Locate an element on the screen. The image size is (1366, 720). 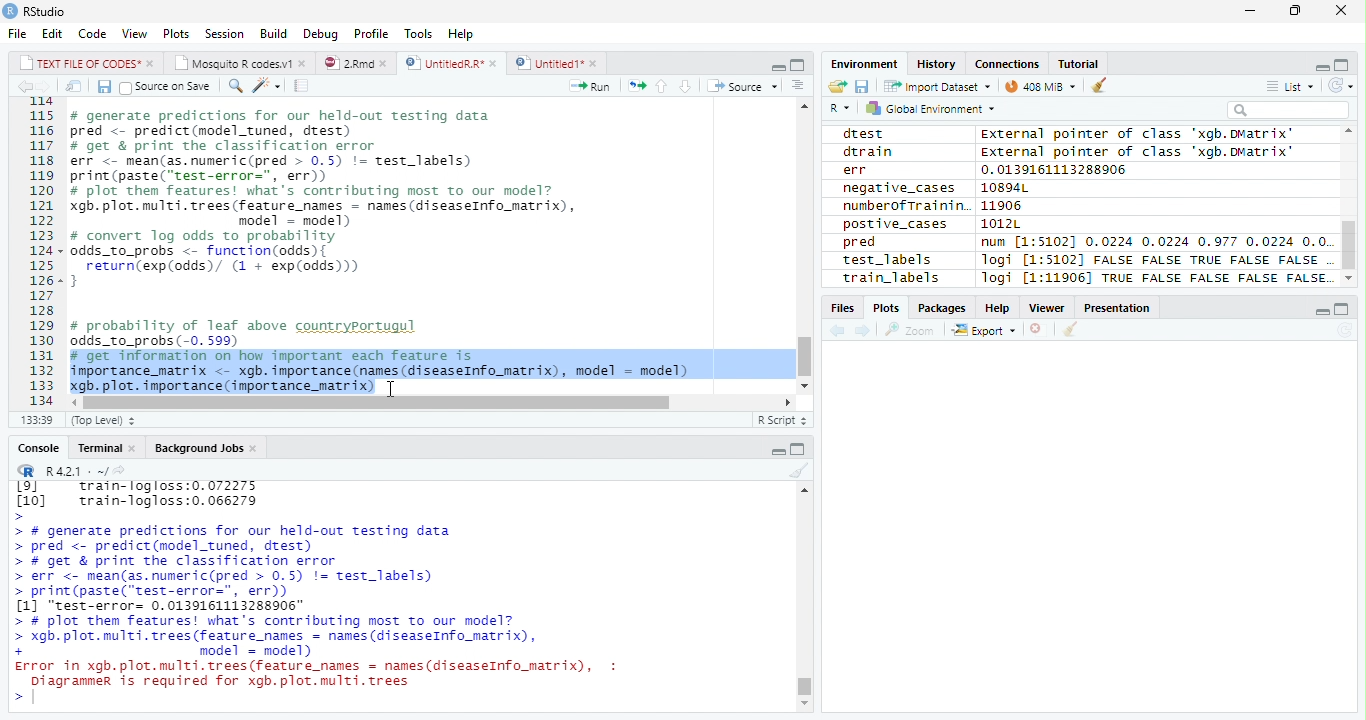
Source on Save is located at coordinates (164, 87).